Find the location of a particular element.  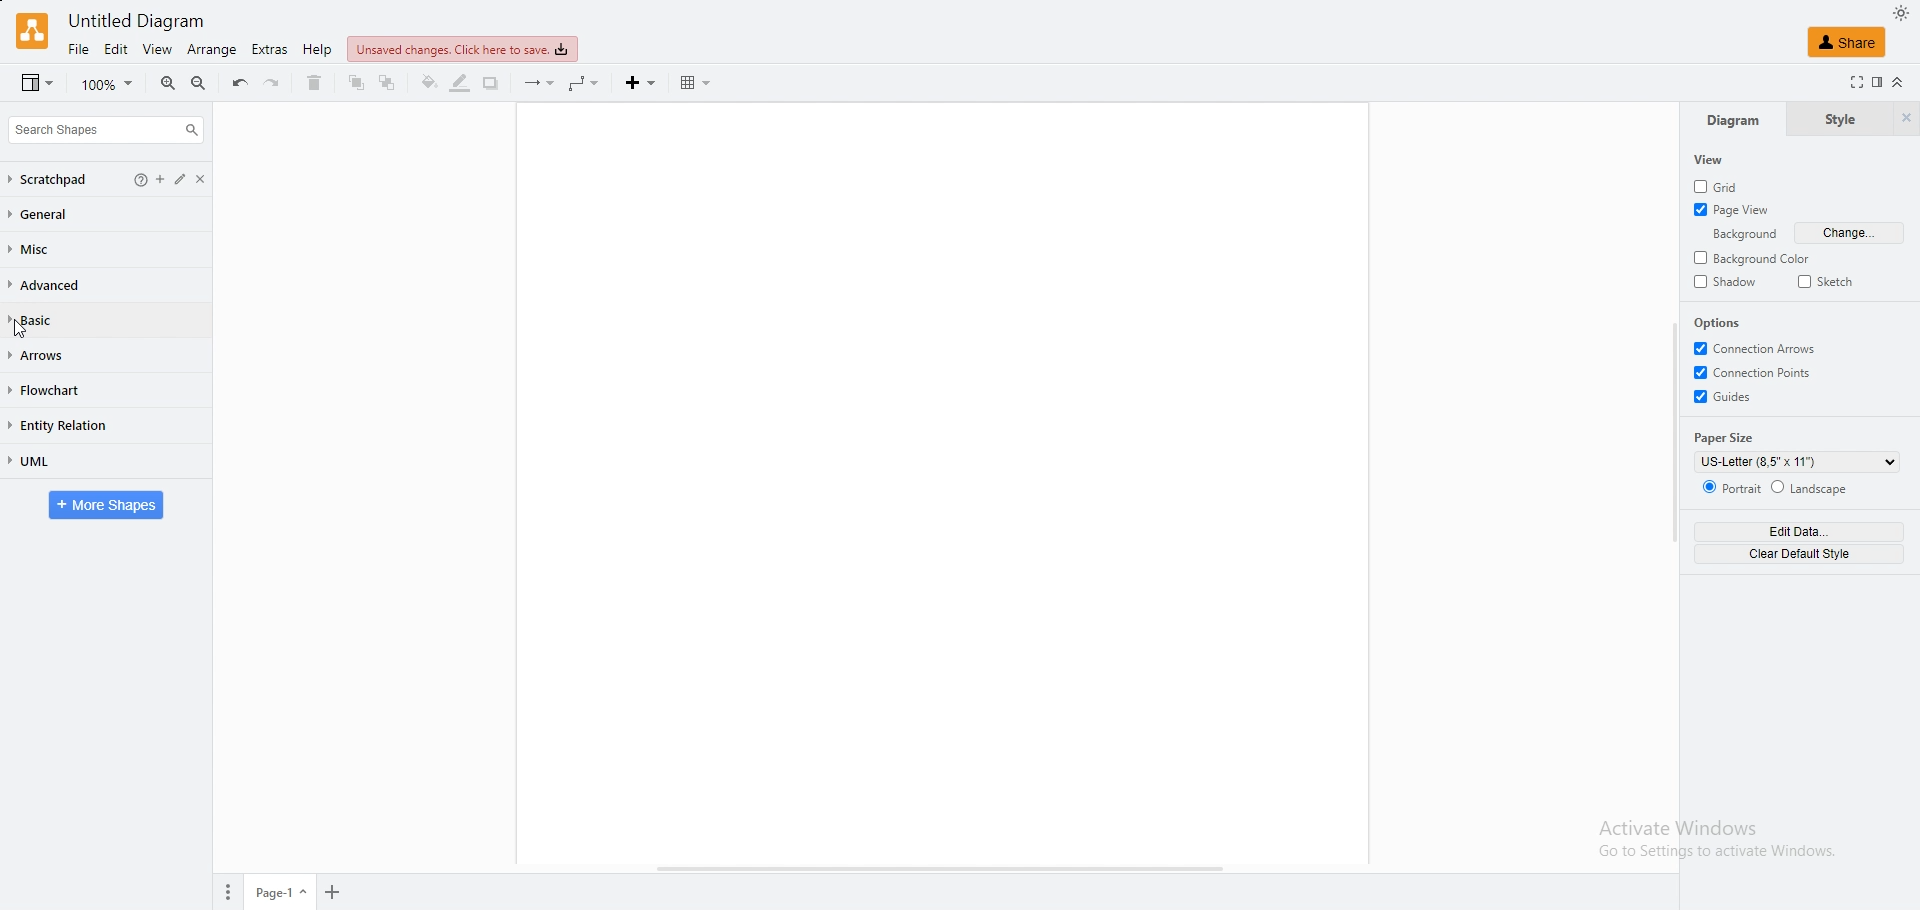

background color is located at coordinates (1757, 258).